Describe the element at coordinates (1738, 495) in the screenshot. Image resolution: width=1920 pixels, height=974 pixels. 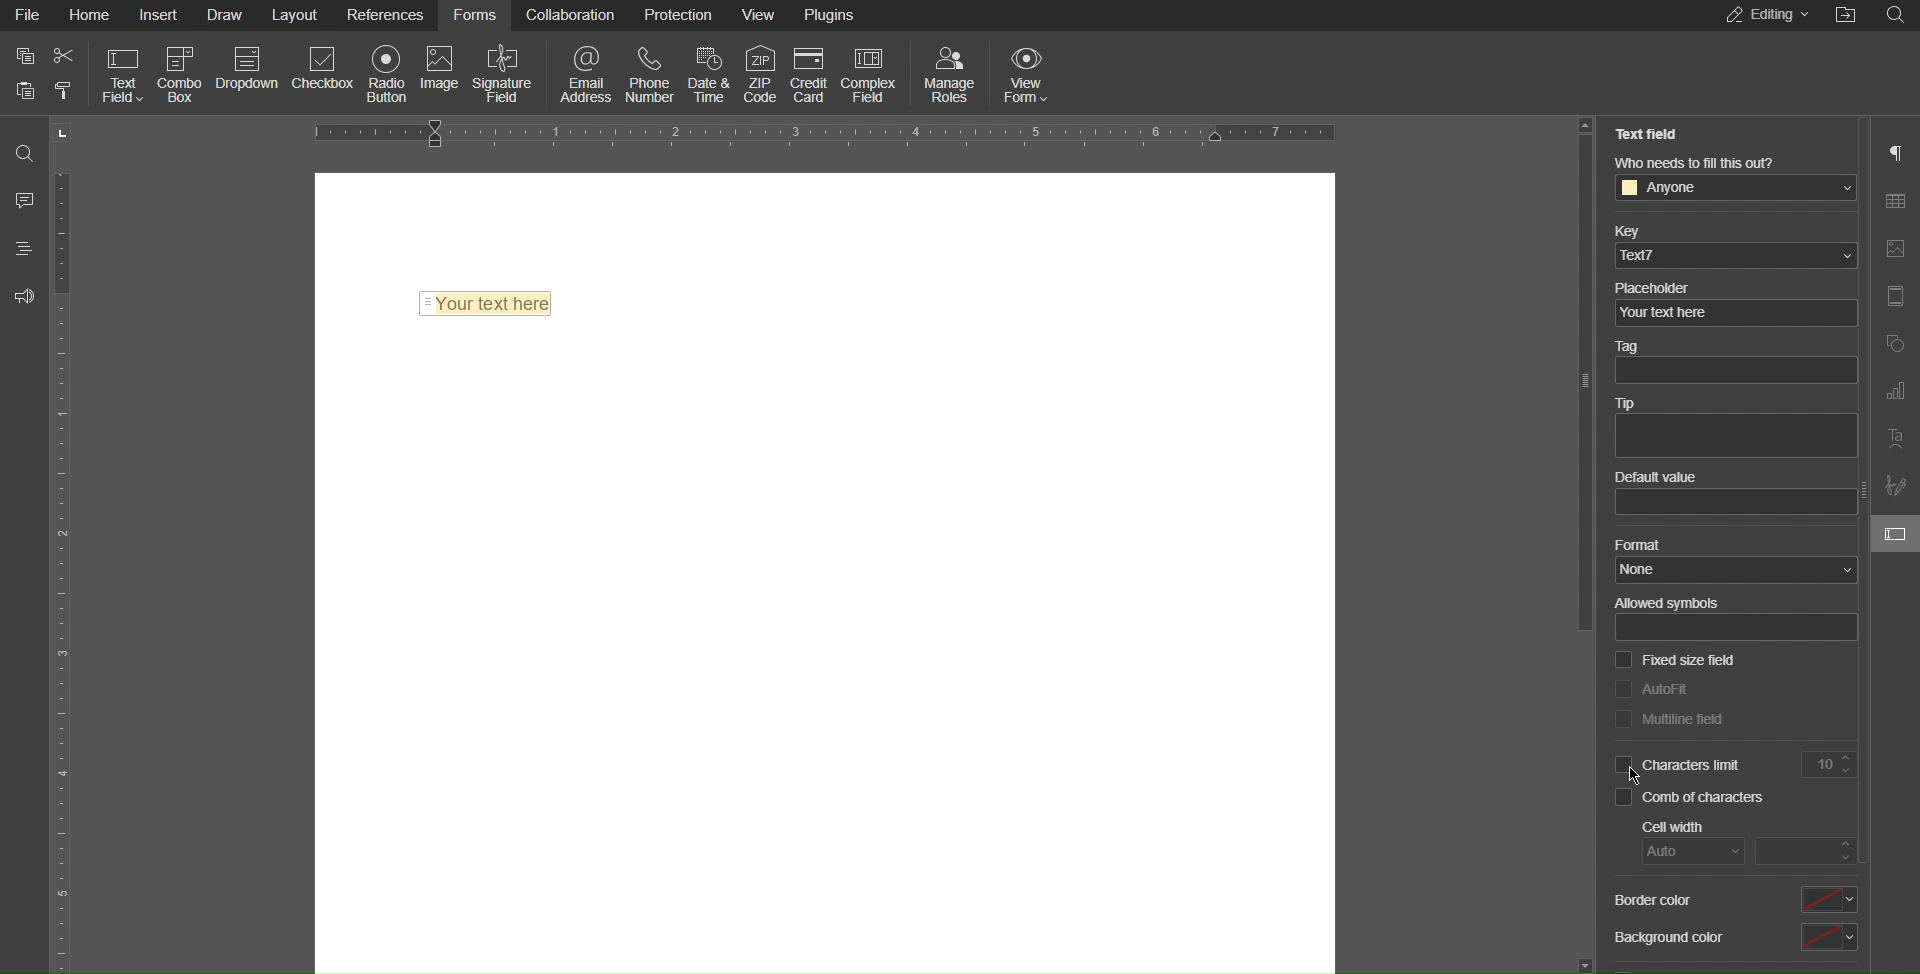
I see `Default value` at that location.